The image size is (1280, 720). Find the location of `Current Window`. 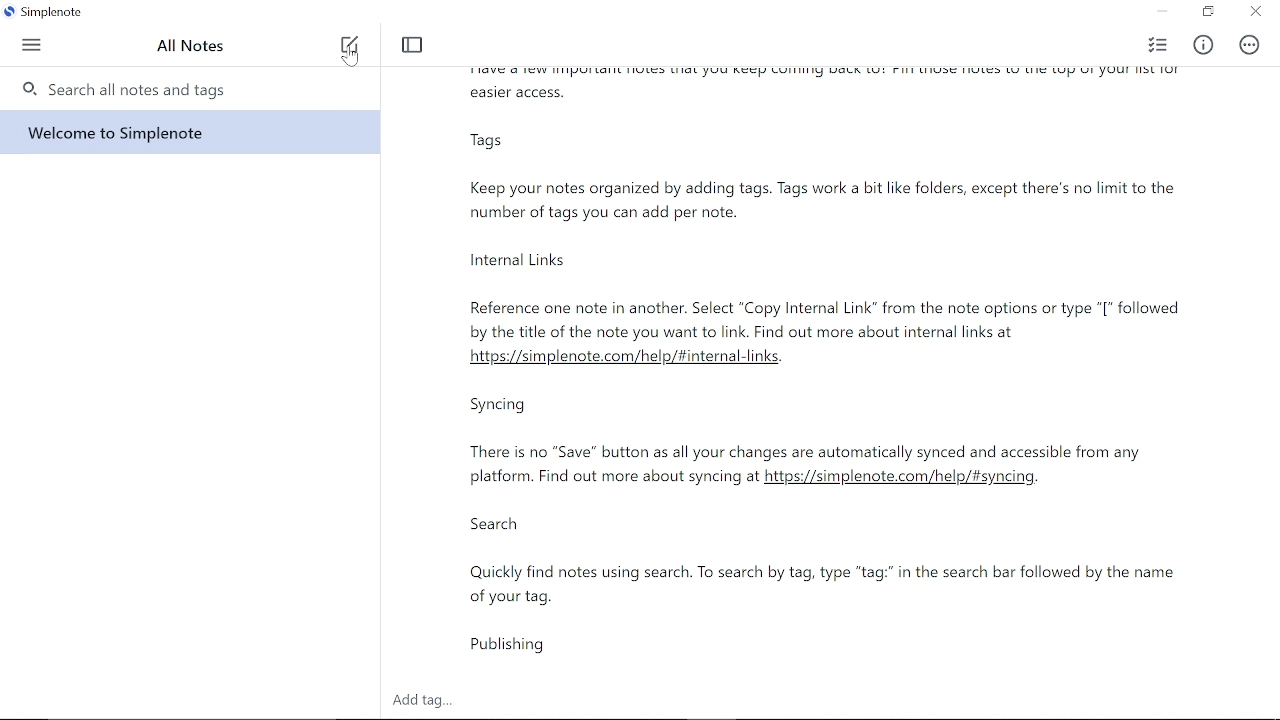

Current Window is located at coordinates (42, 14).